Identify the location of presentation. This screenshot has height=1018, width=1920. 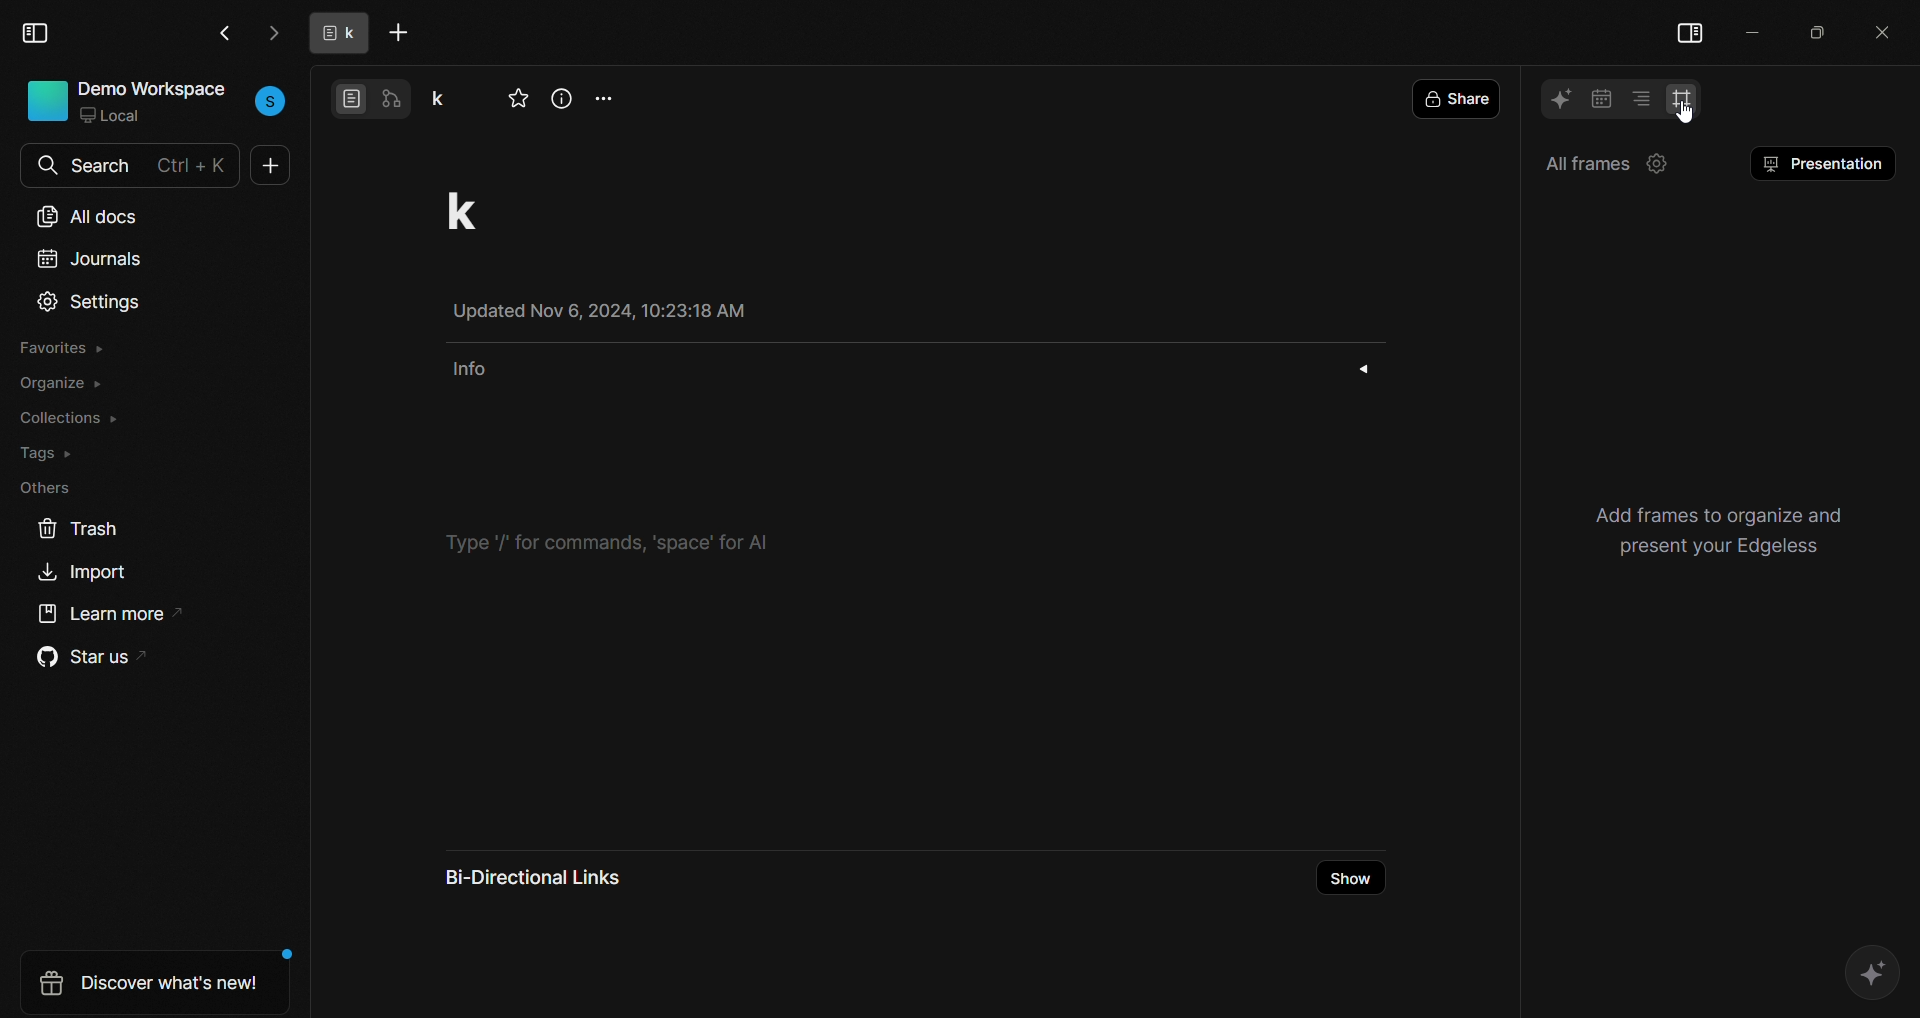
(1826, 162).